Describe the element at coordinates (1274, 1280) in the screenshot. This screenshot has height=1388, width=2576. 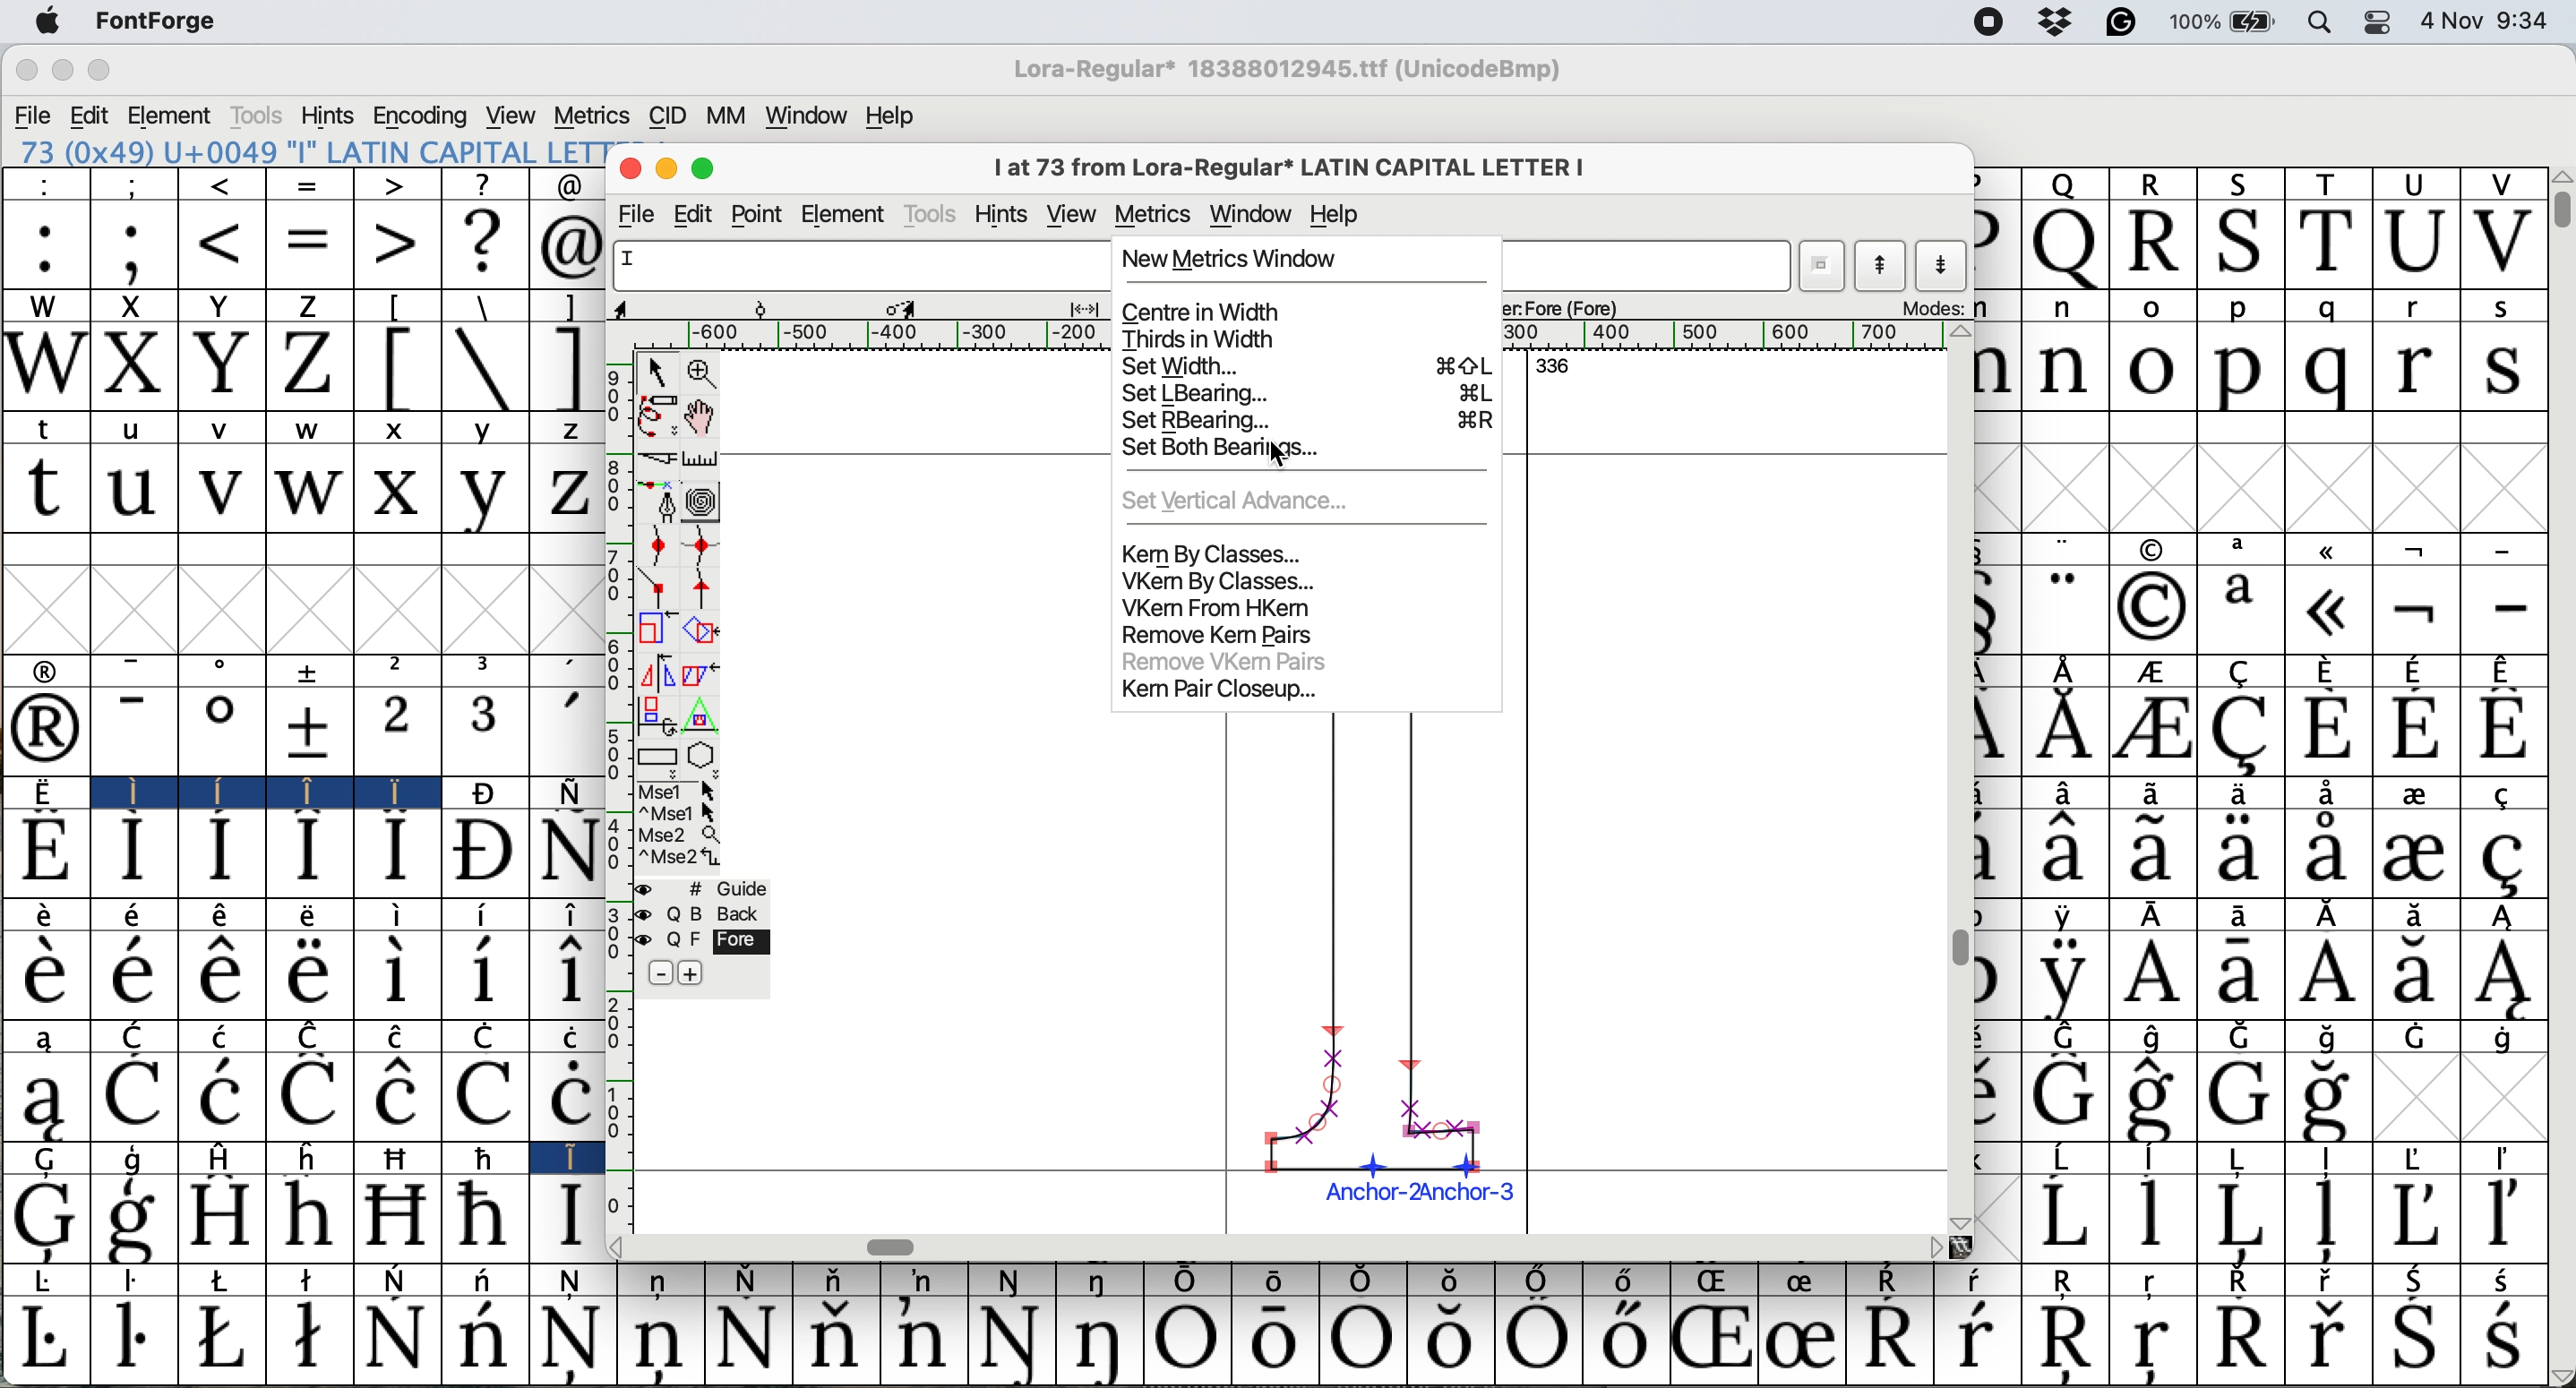
I see `Symbol` at that location.